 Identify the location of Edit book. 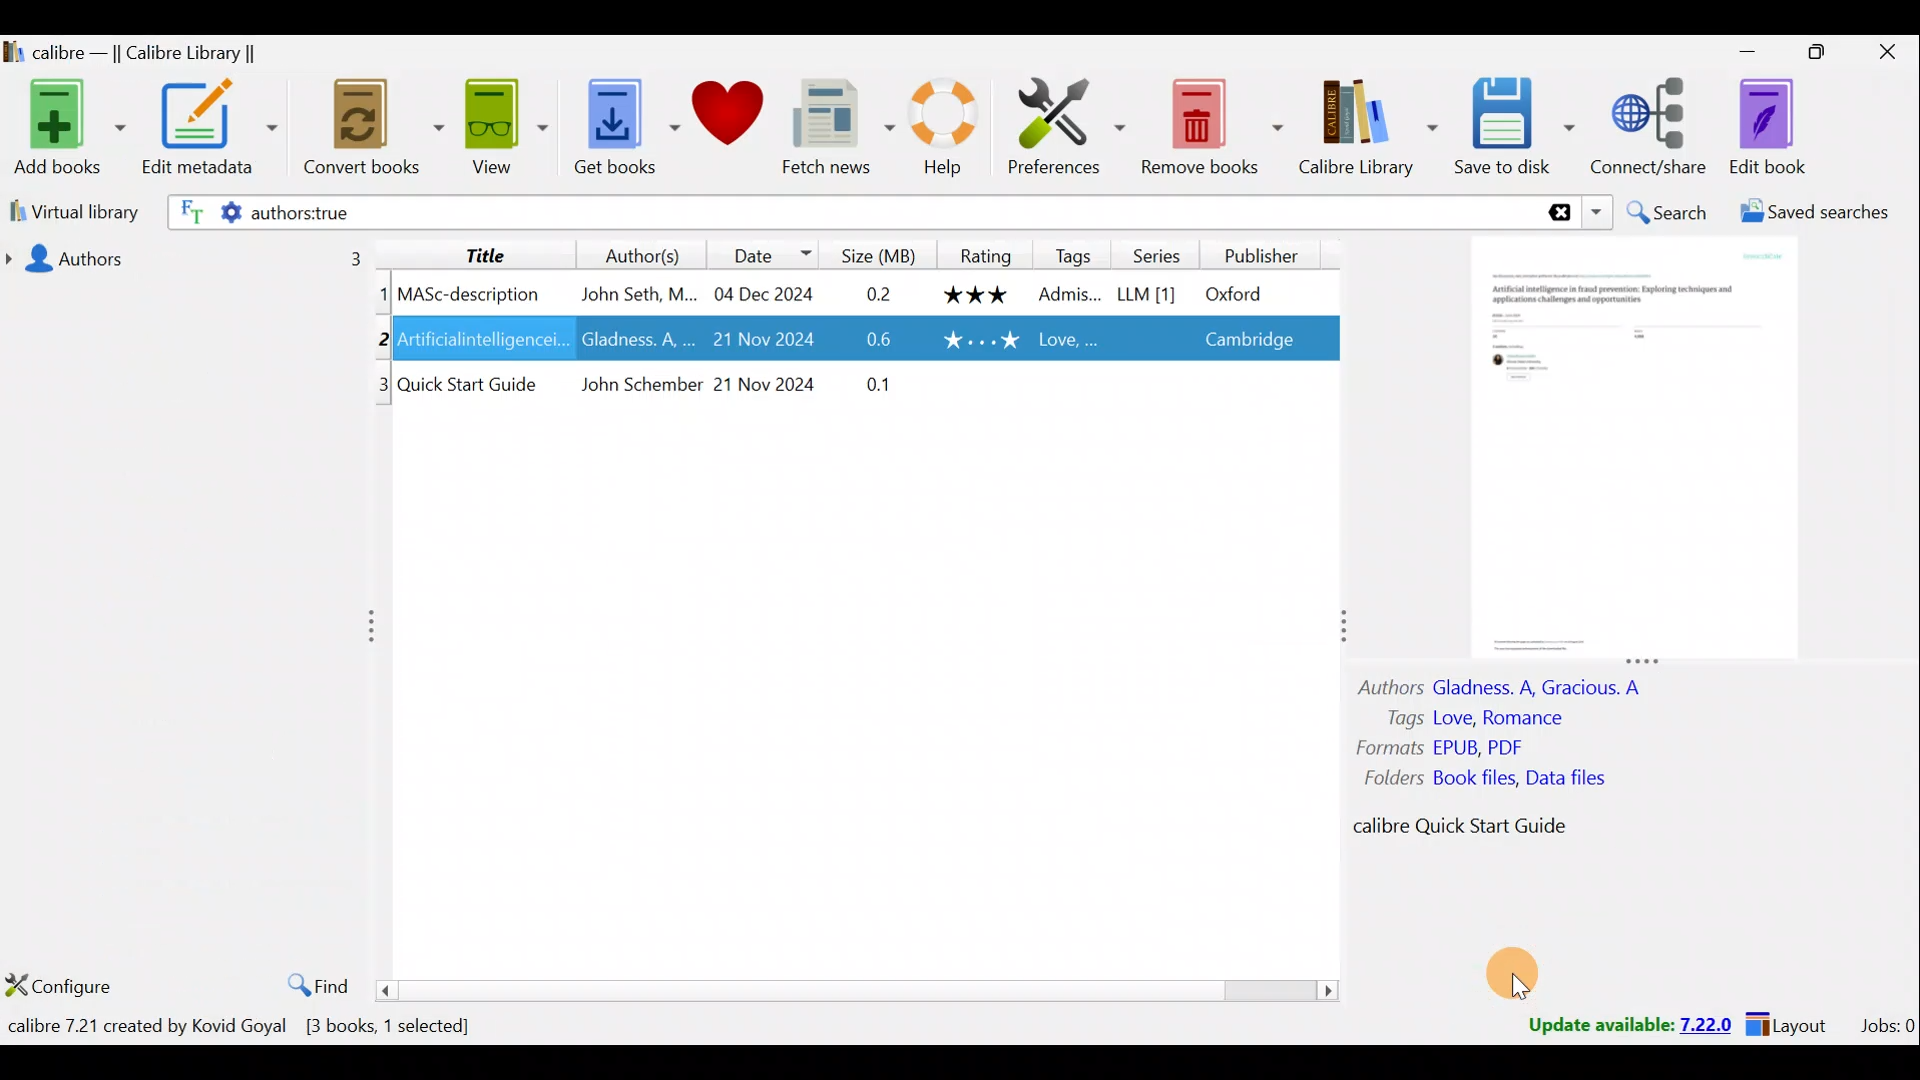
(1767, 126).